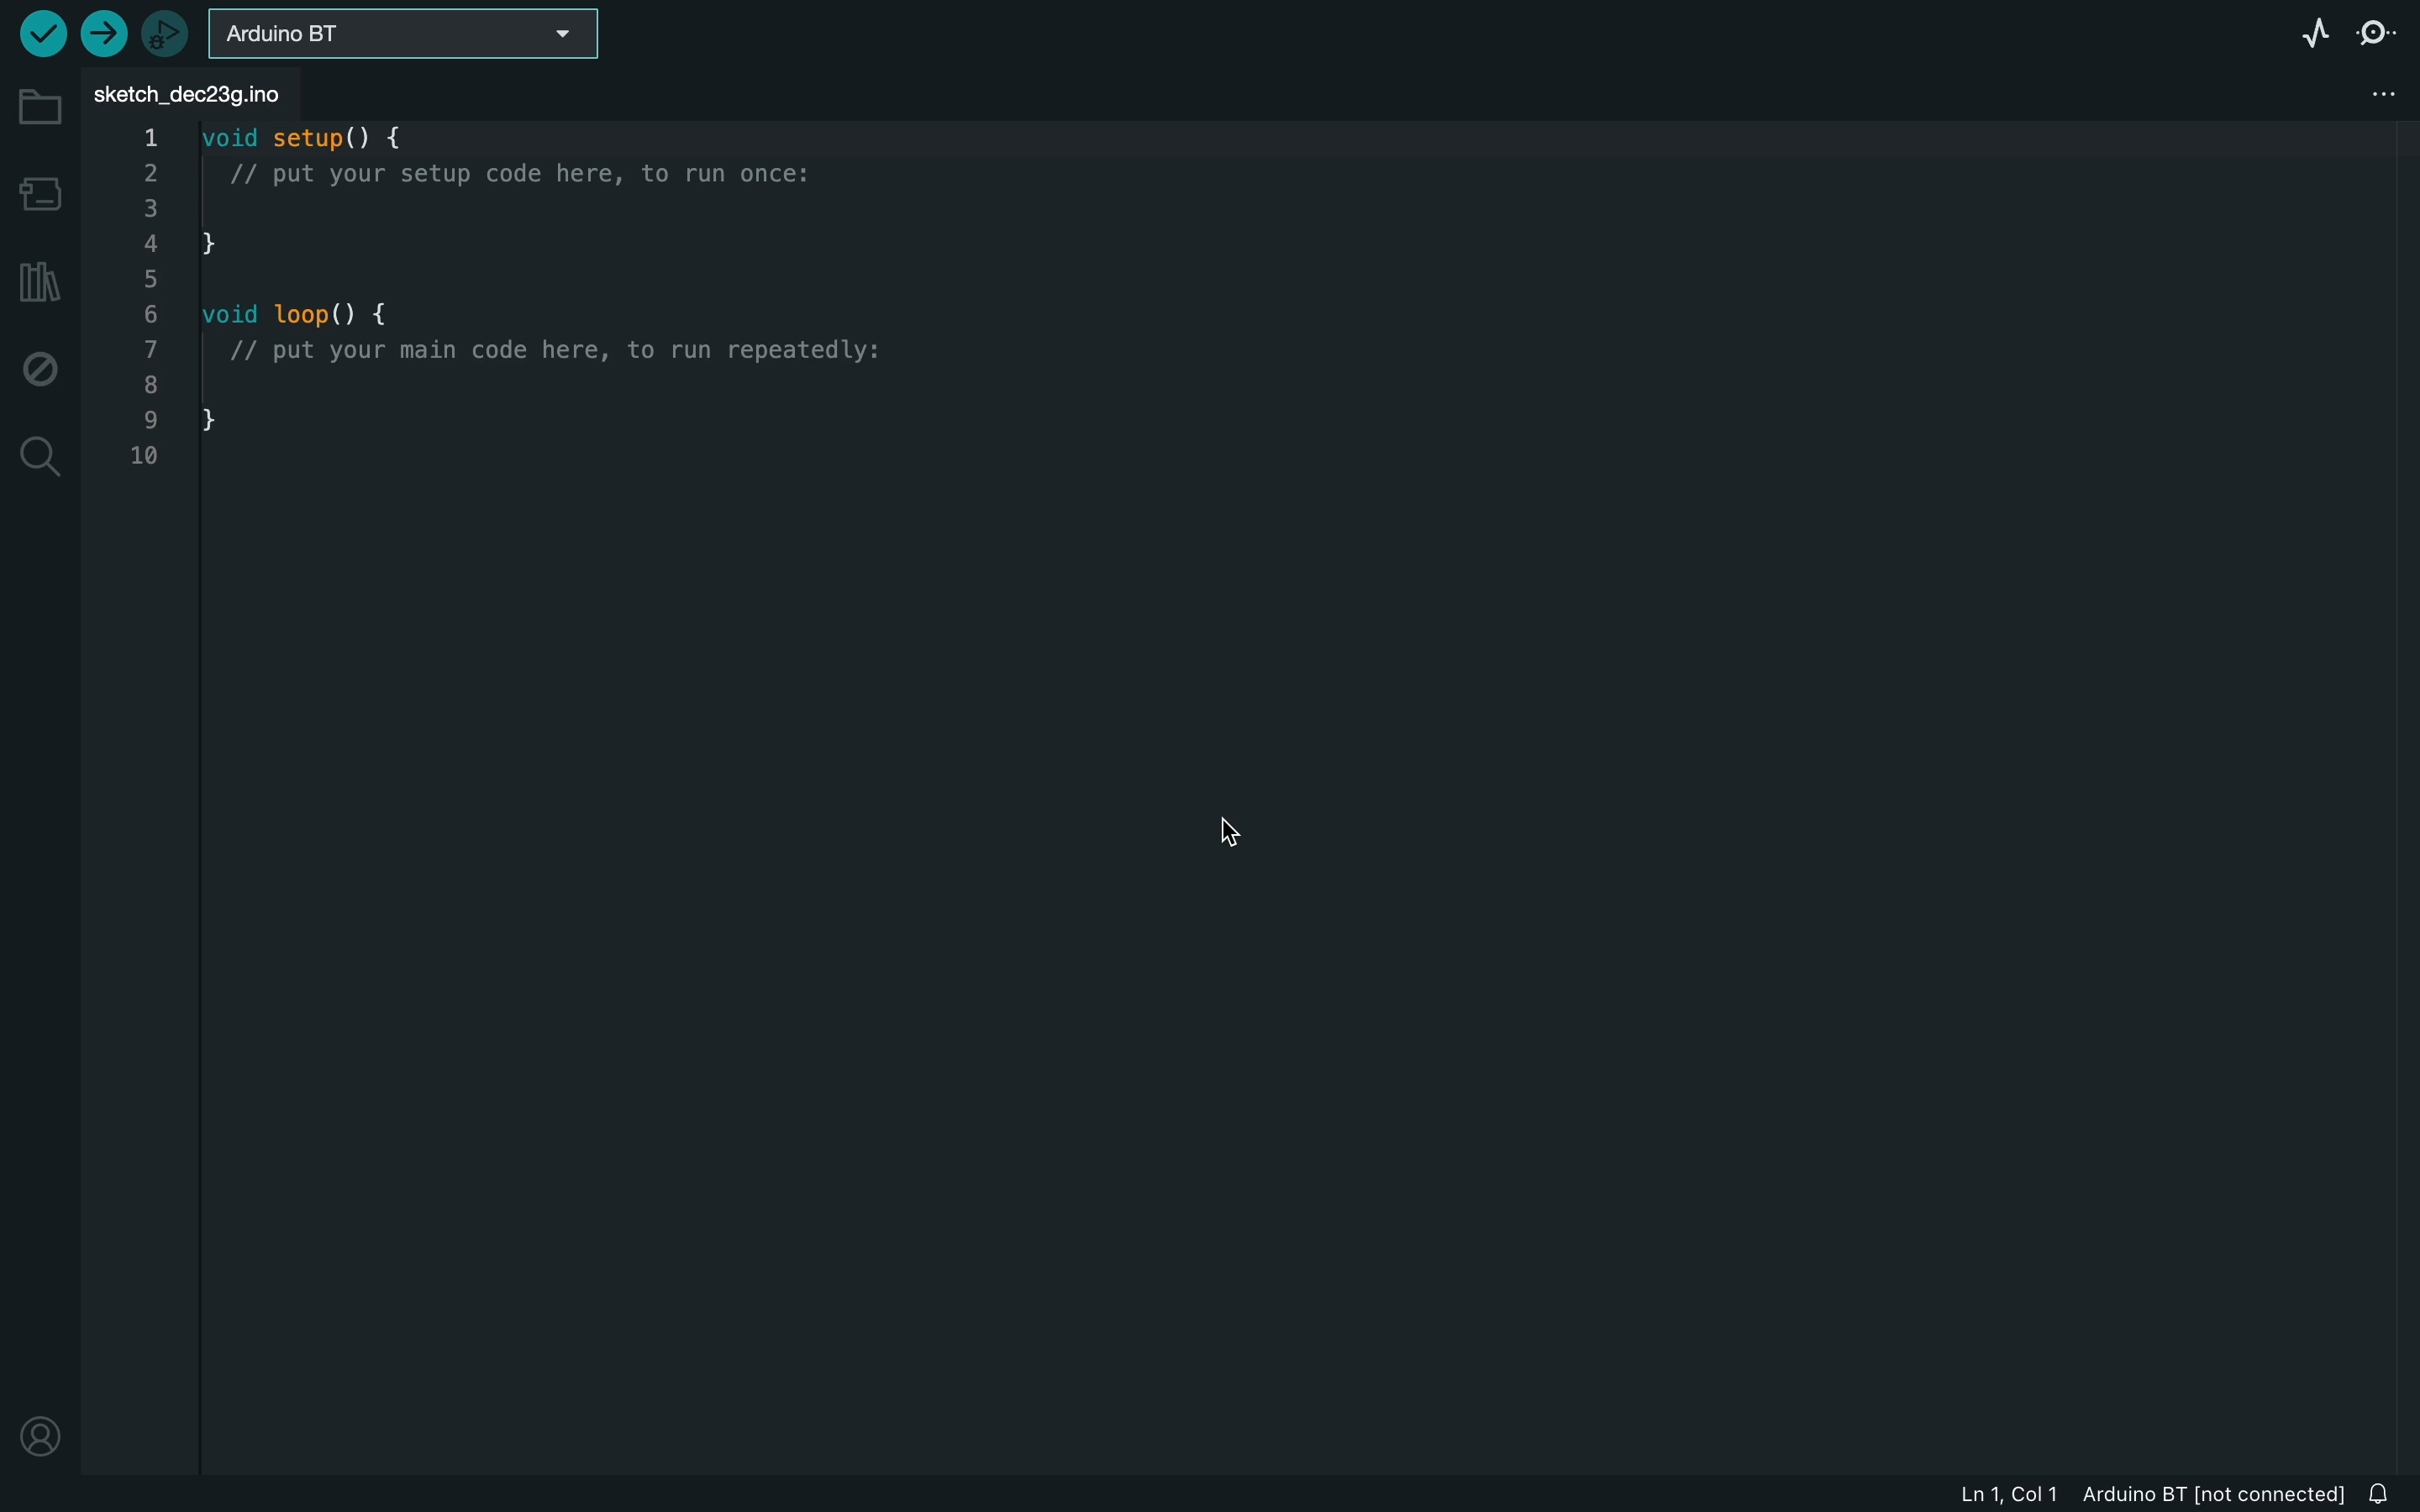 This screenshot has height=1512, width=2420. I want to click on cursor, so click(1238, 851).